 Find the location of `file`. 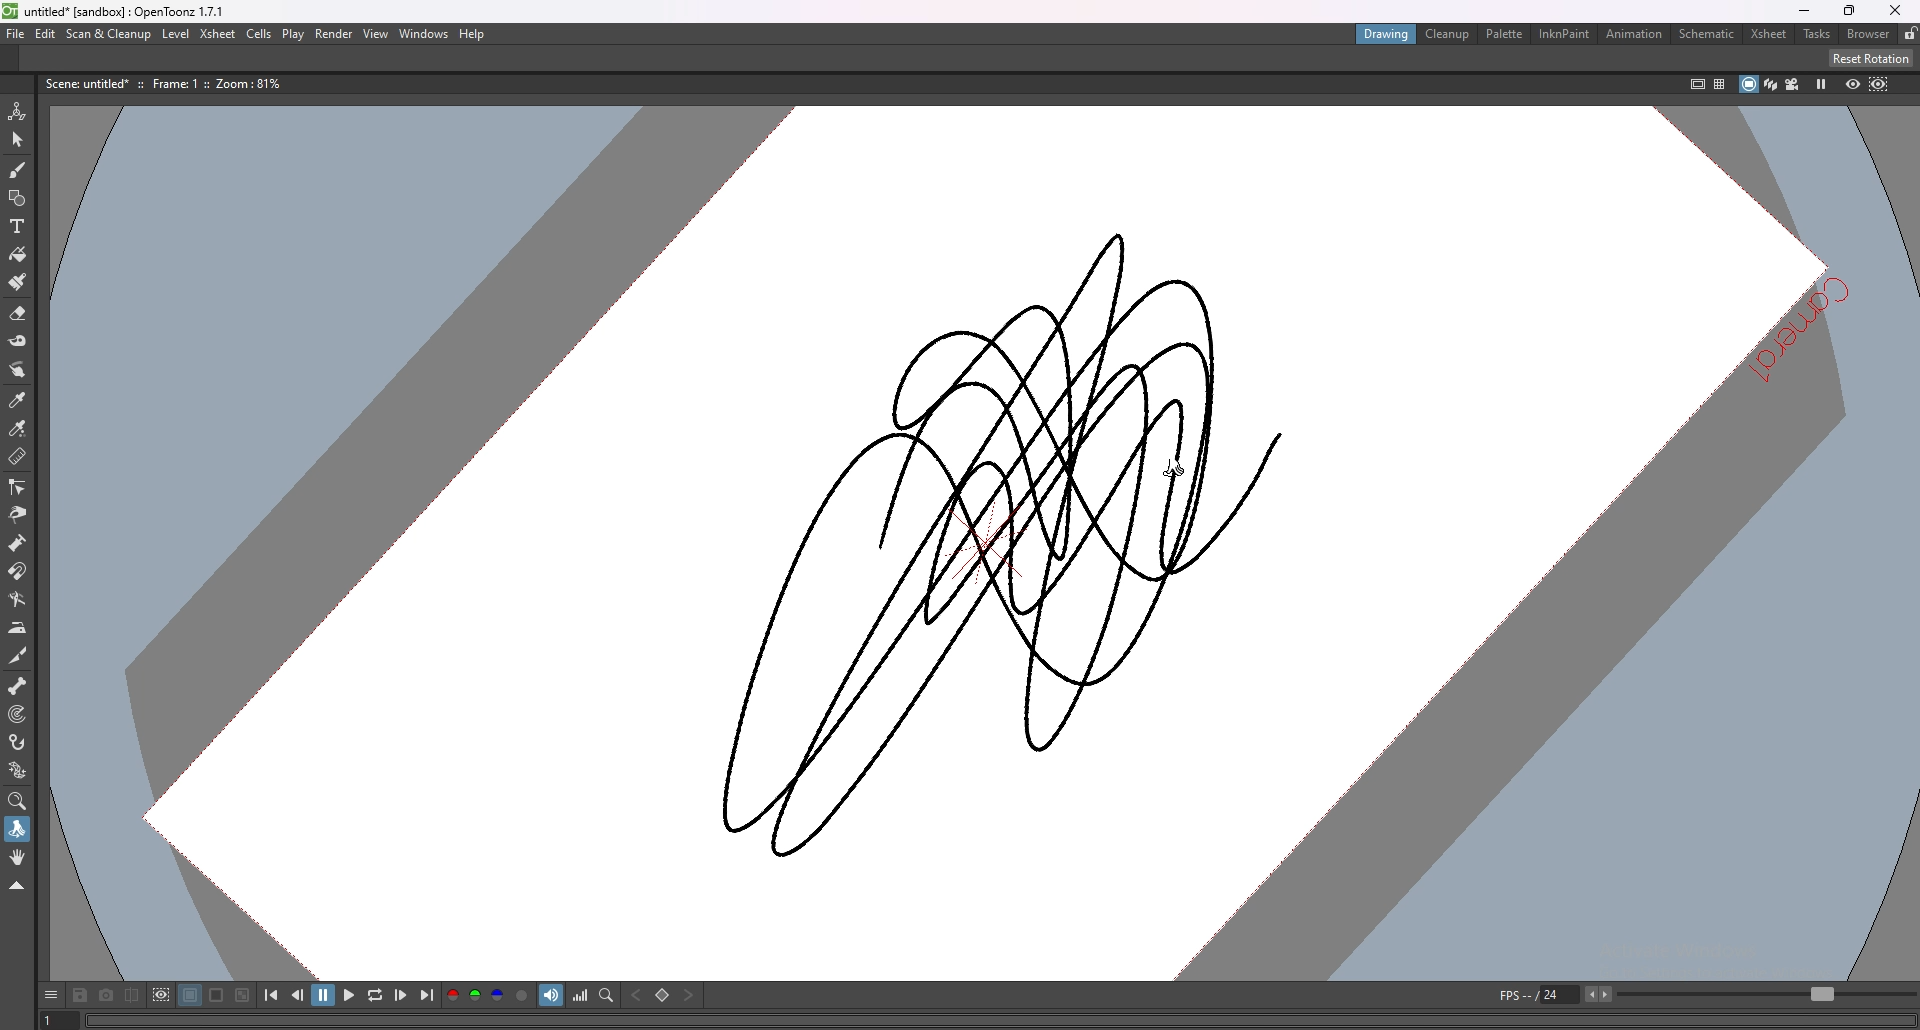

file is located at coordinates (15, 34).